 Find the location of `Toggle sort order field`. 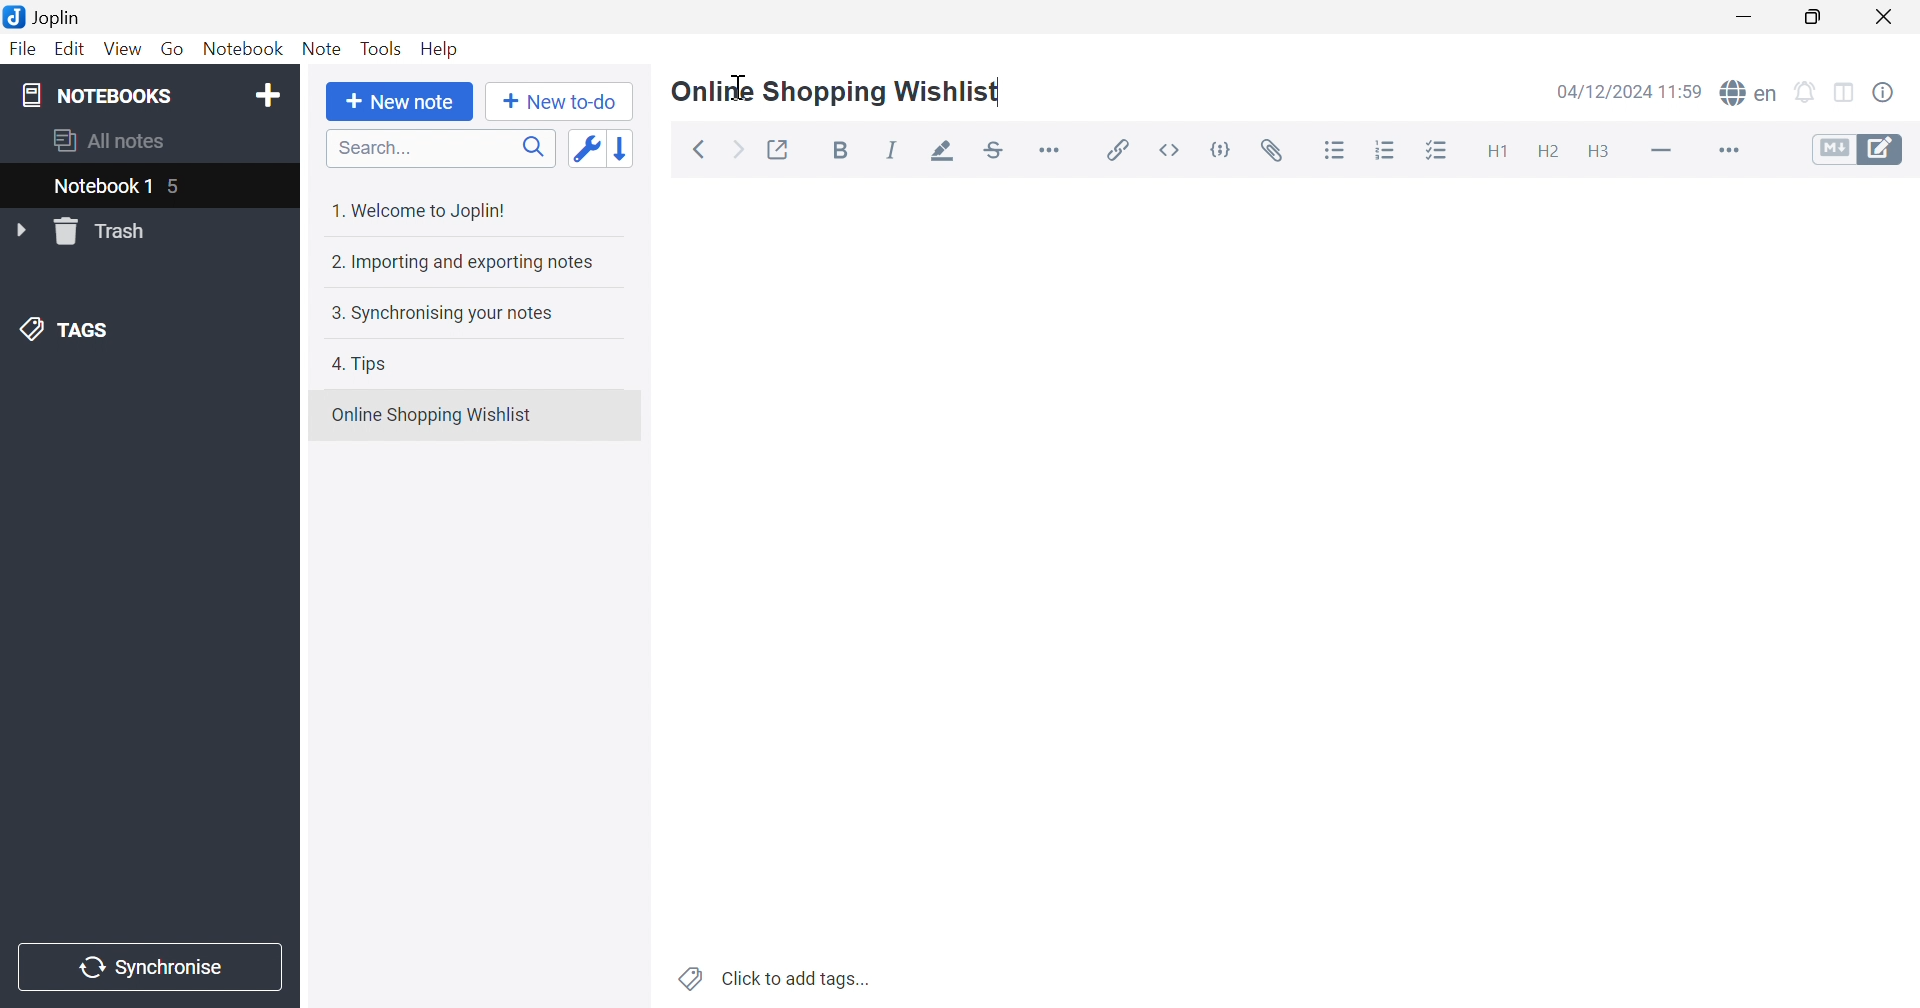

Toggle sort order field is located at coordinates (586, 148).